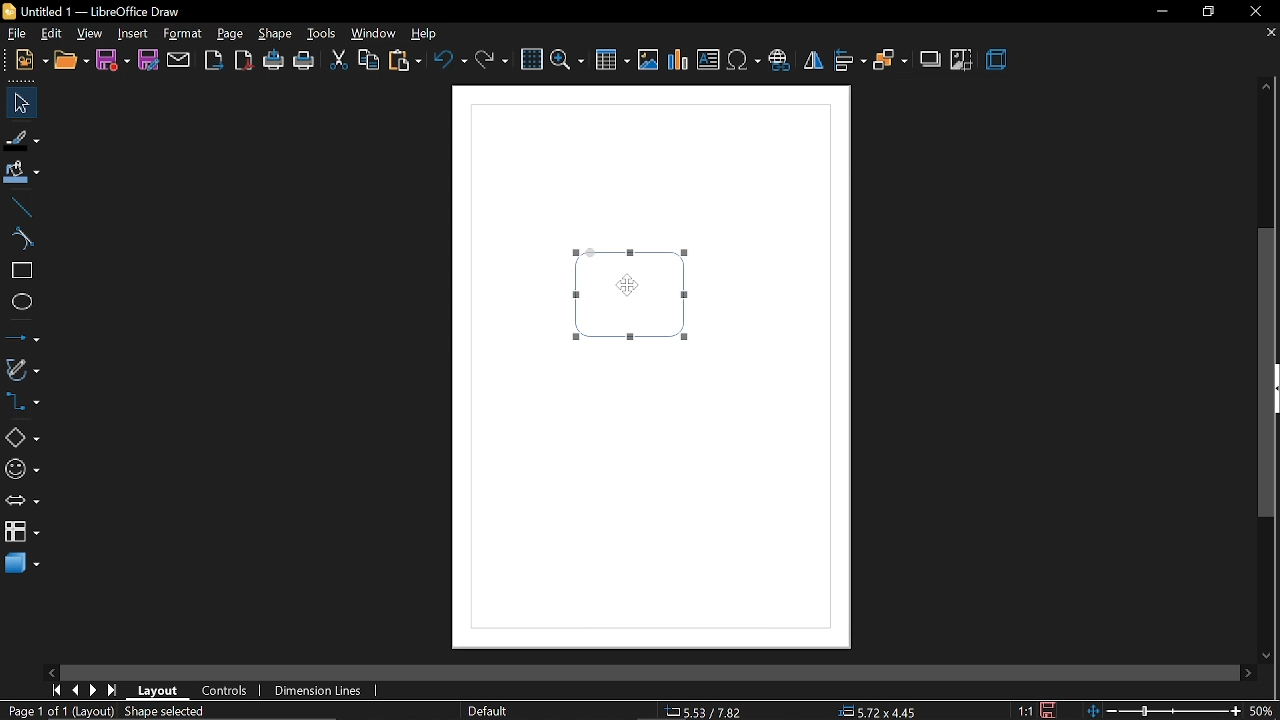 Image resolution: width=1280 pixels, height=720 pixels. What do you see at coordinates (1207, 12) in the screenshot?
I see `restore down` at bounding box center [1207, 12].